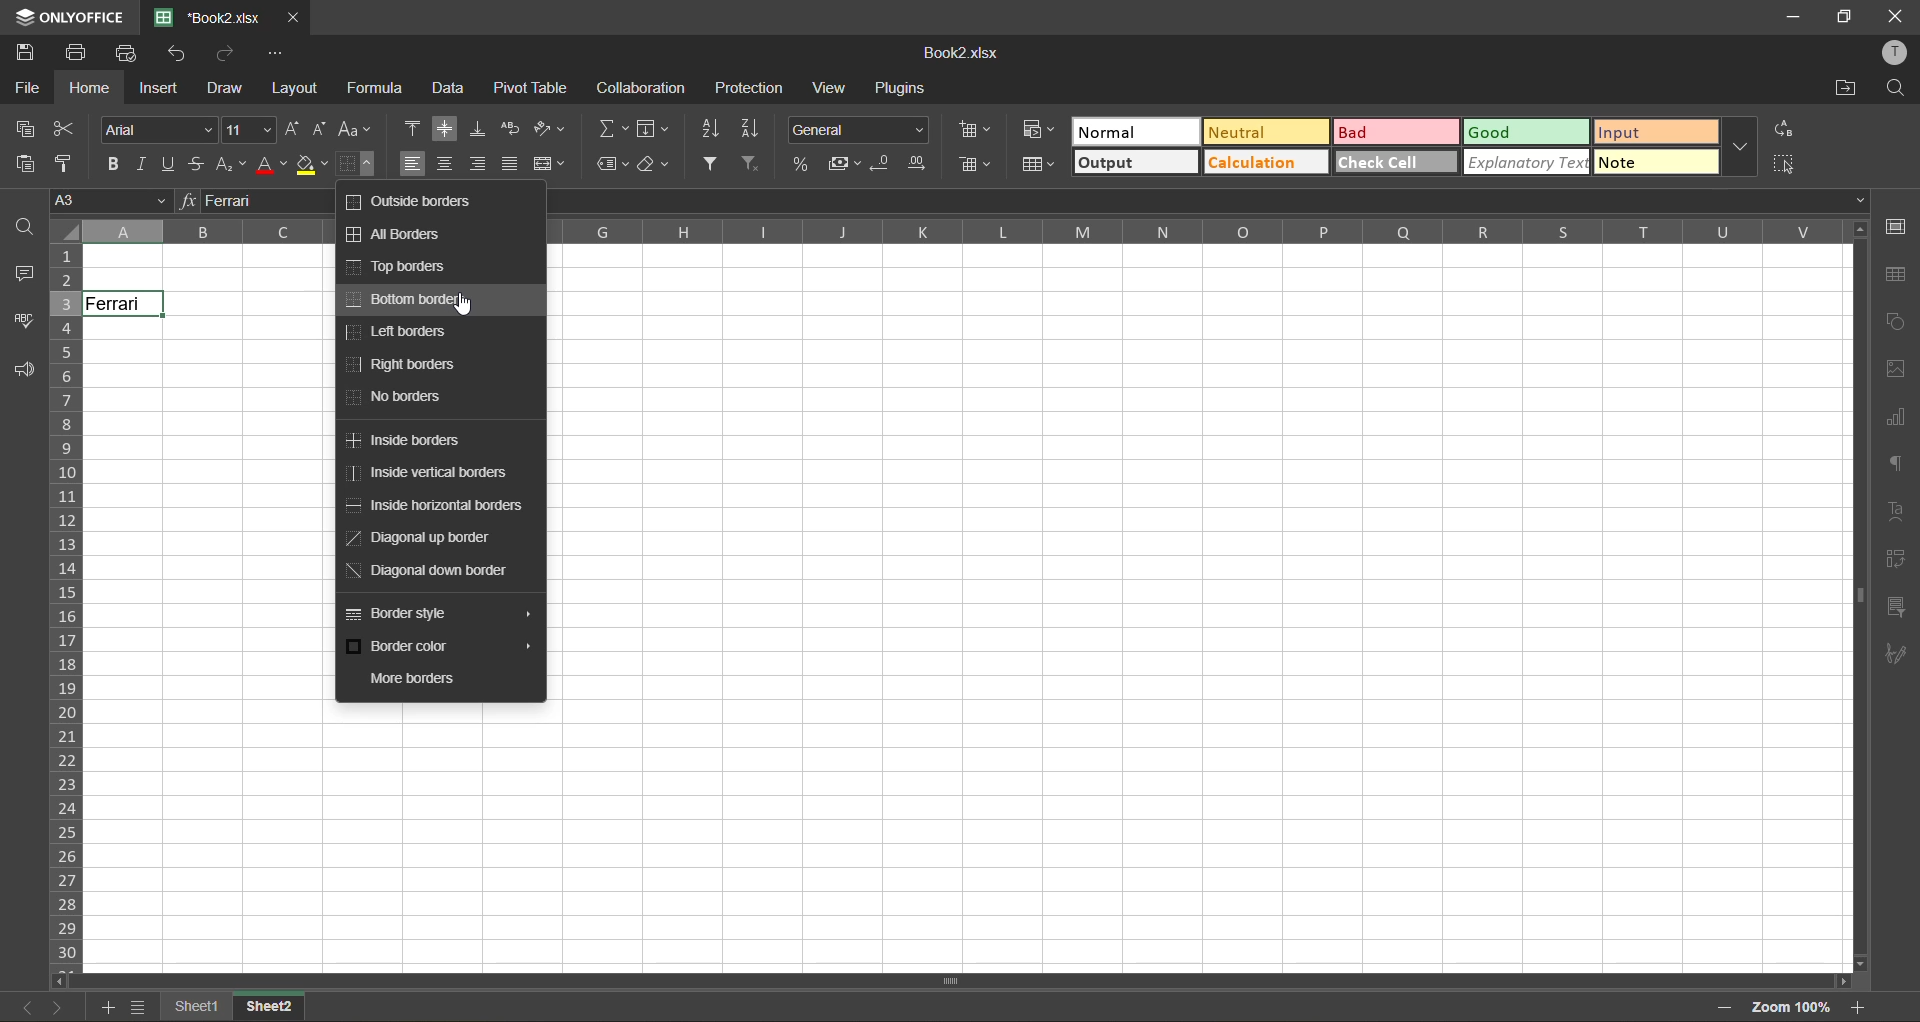 This screenshot has height=1022, width=1920. What do you see at coordinates (90, 87) in the screenshot?
I see `home` at bounding box center [90, 87].